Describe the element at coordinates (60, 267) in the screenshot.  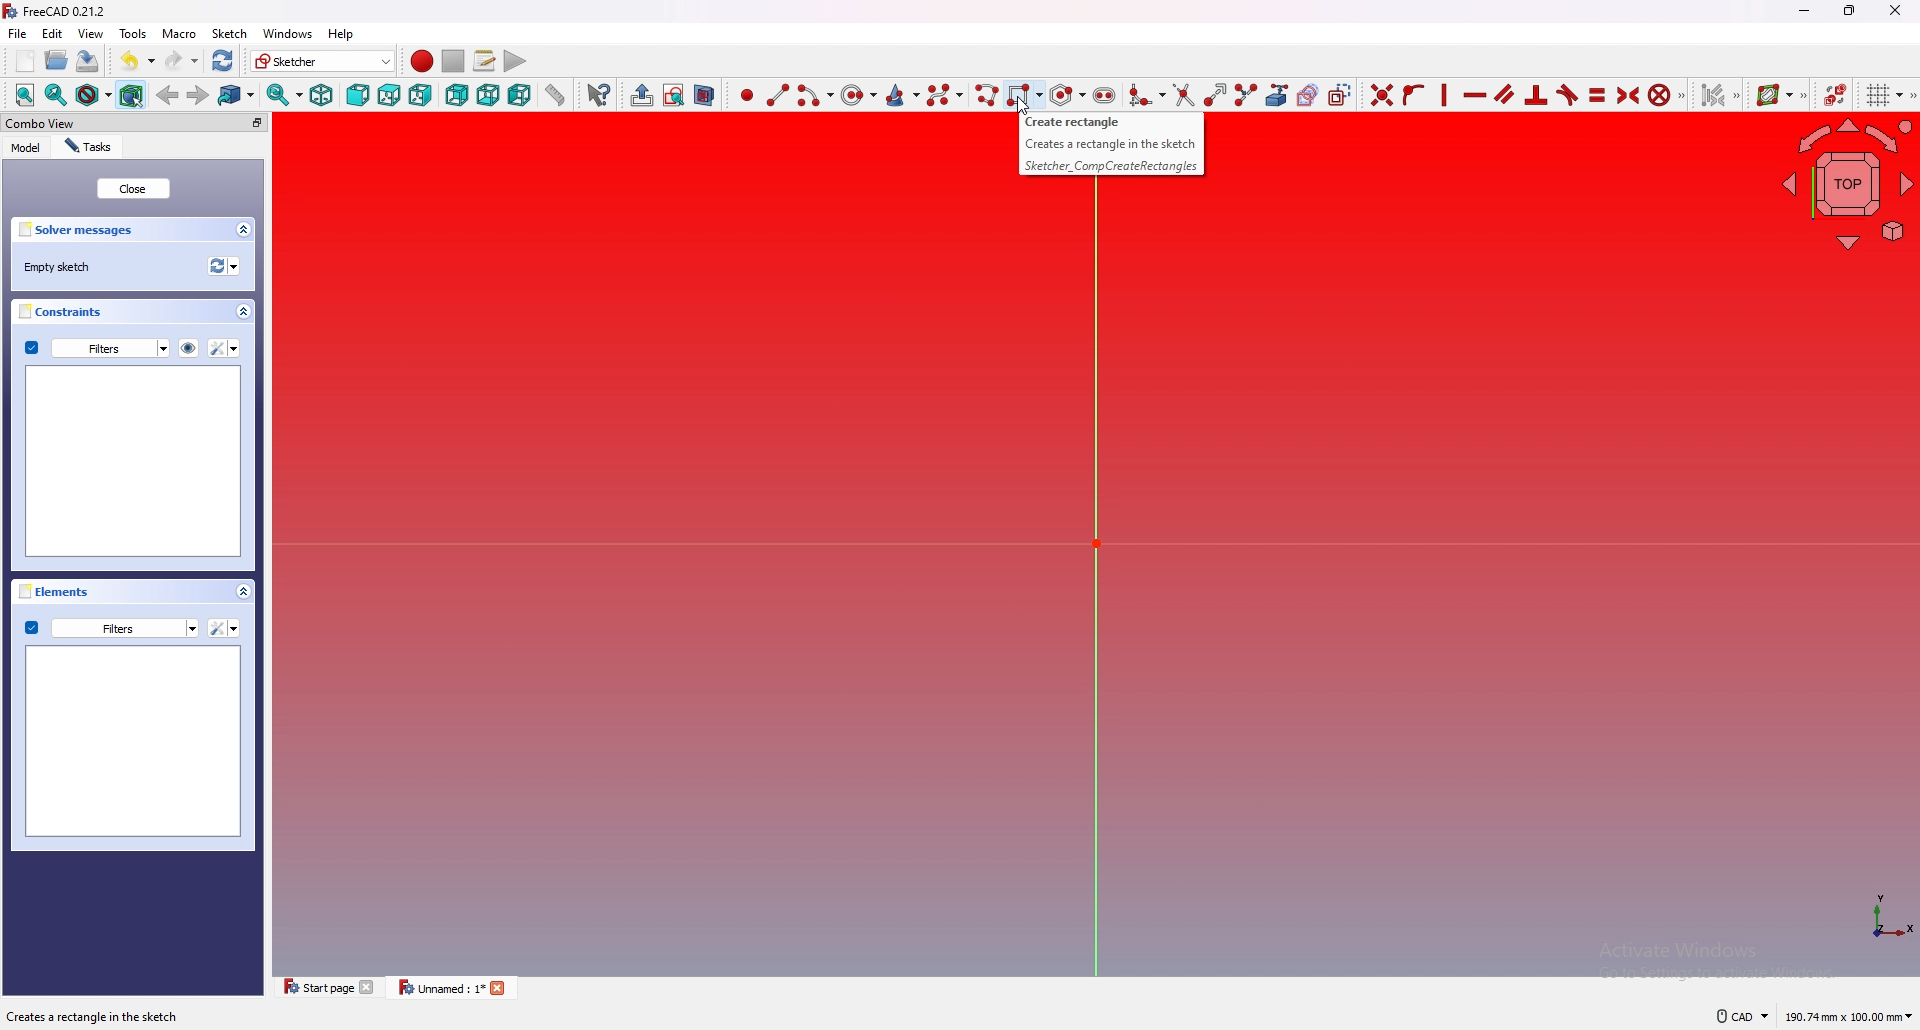
I see `empty sketch` at that location.